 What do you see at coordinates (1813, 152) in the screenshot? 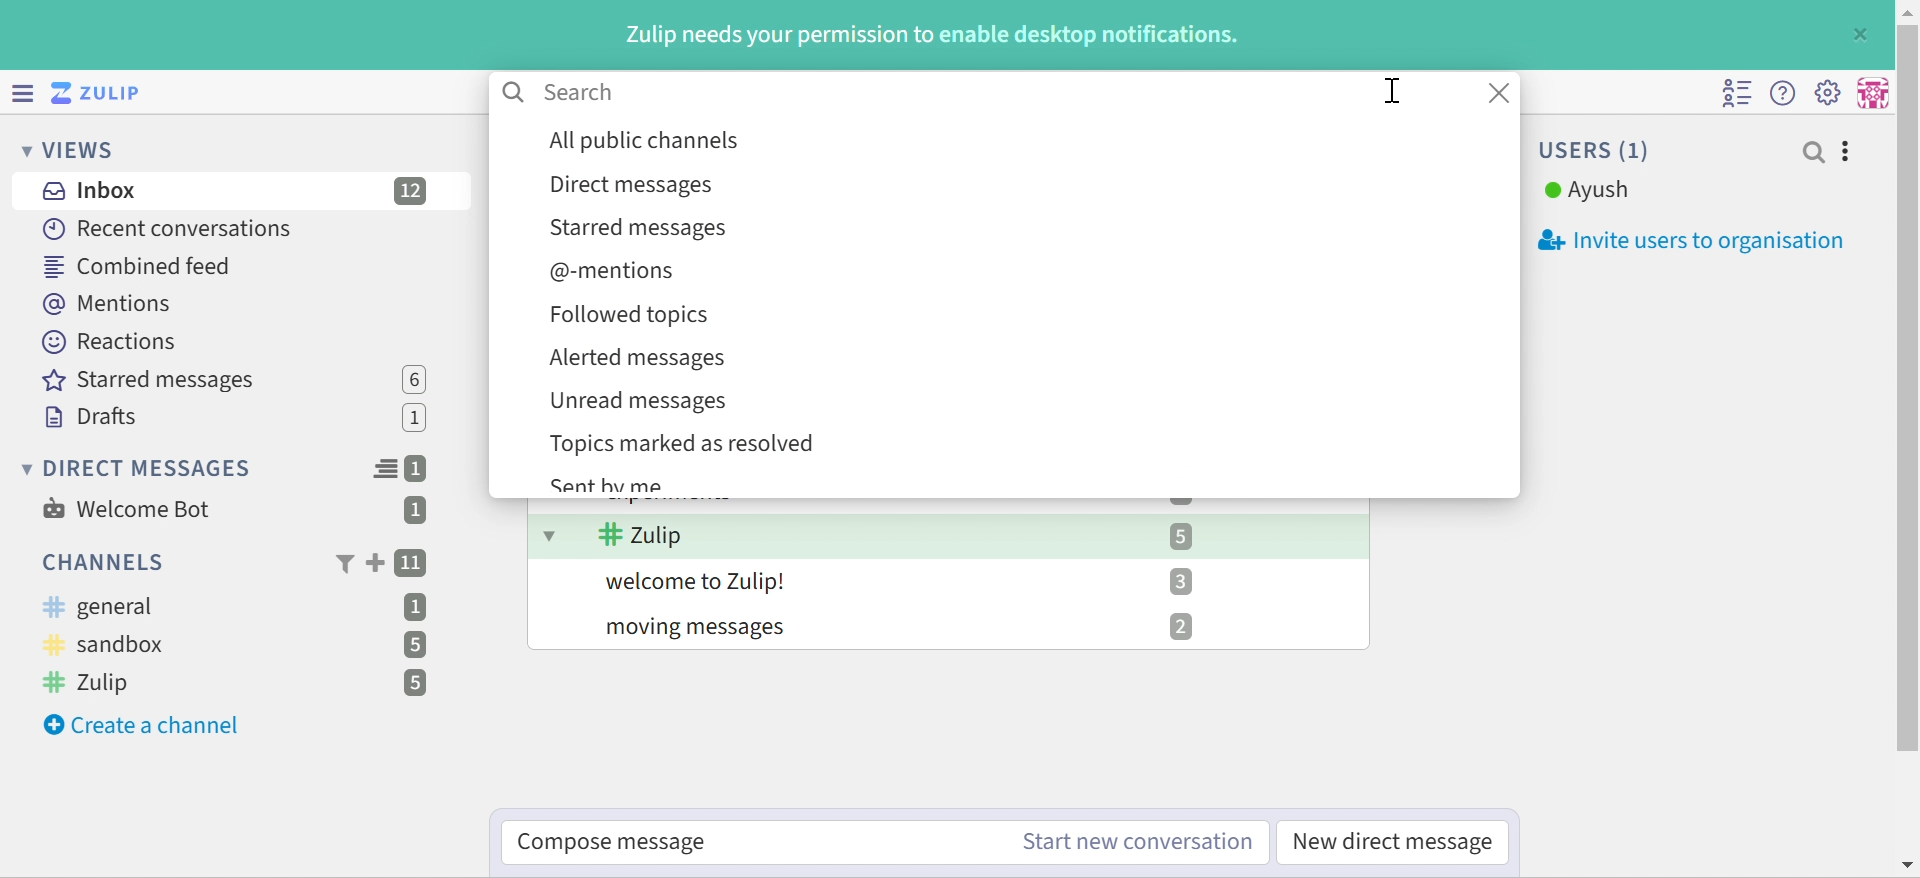
I see `Search one person` at bounding box center [1813, 152].